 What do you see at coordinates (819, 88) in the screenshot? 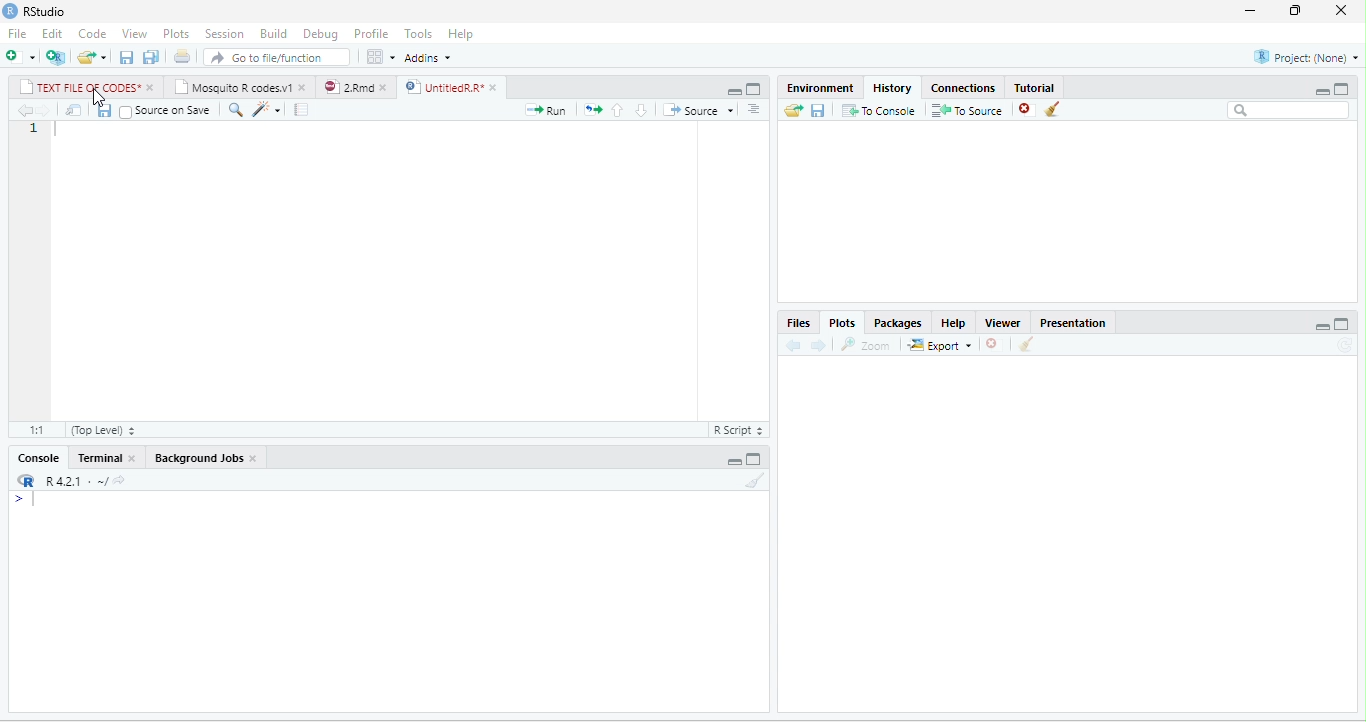
I see `Environment` at bounding box center [819, 88].